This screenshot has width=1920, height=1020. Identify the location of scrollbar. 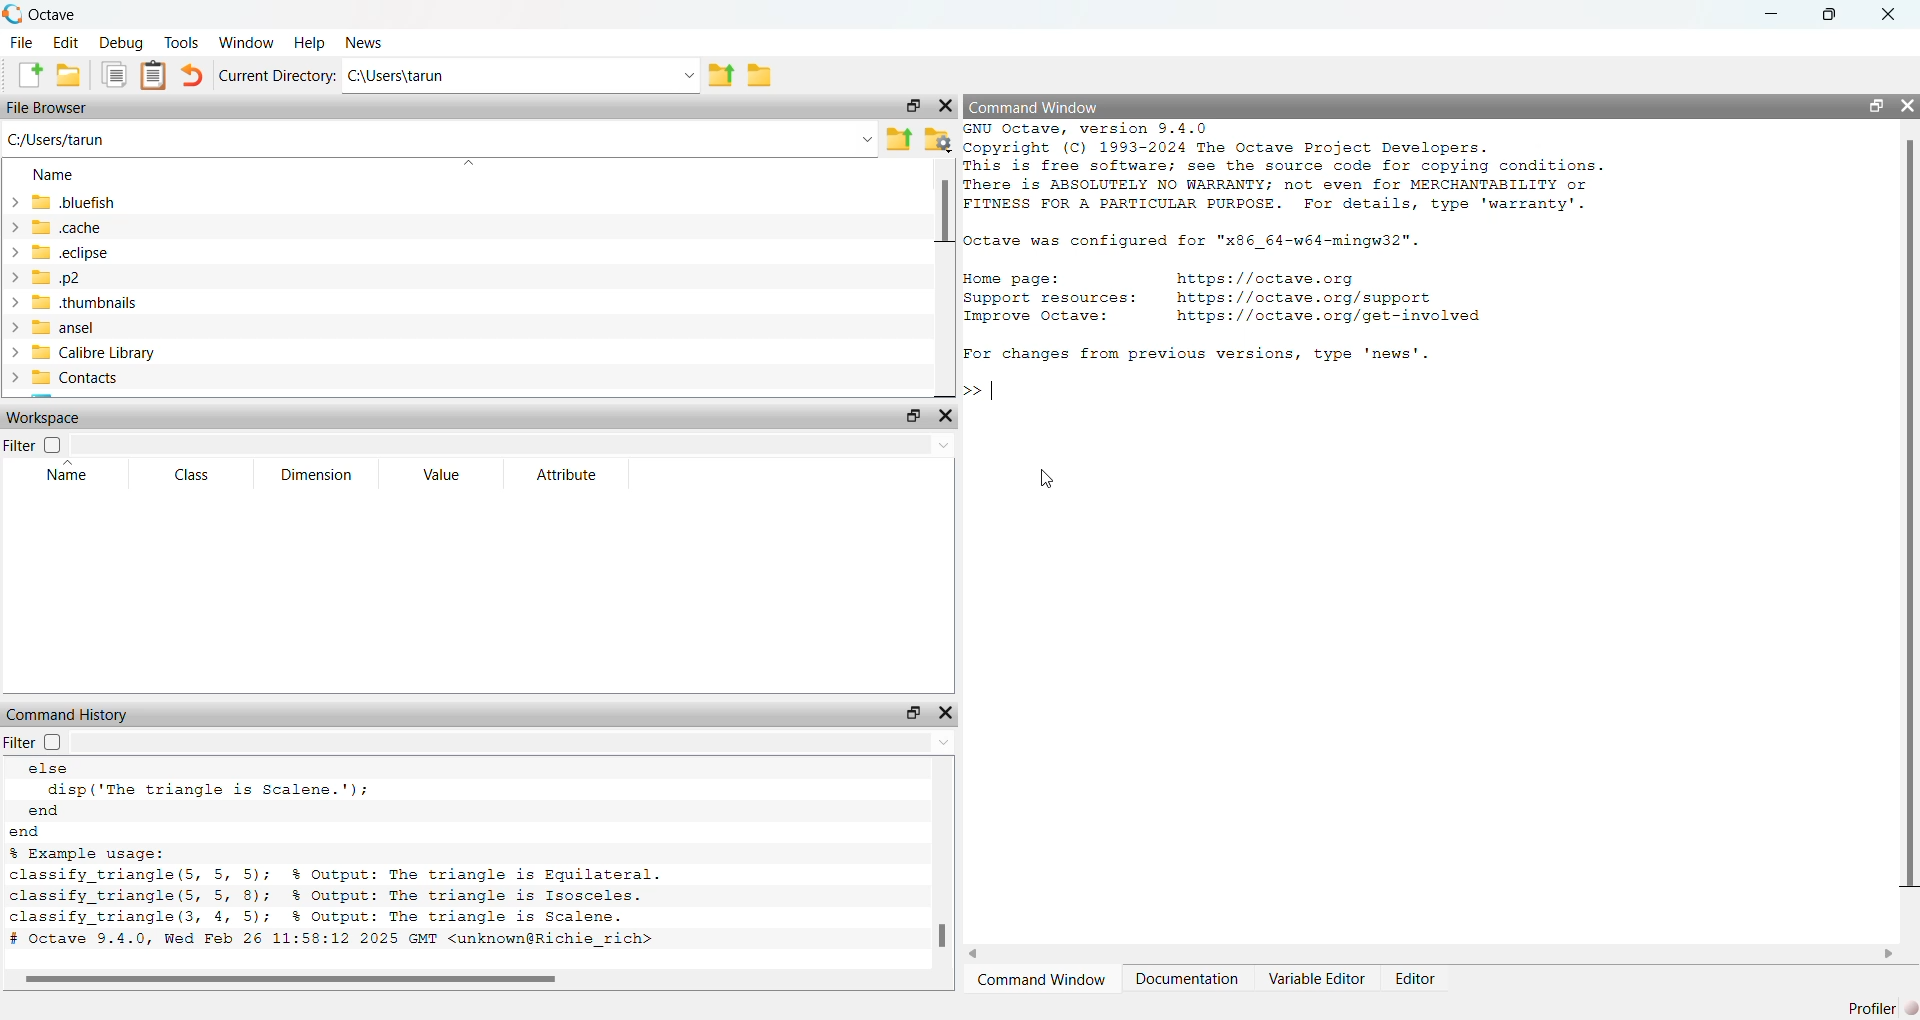
(945, 211).